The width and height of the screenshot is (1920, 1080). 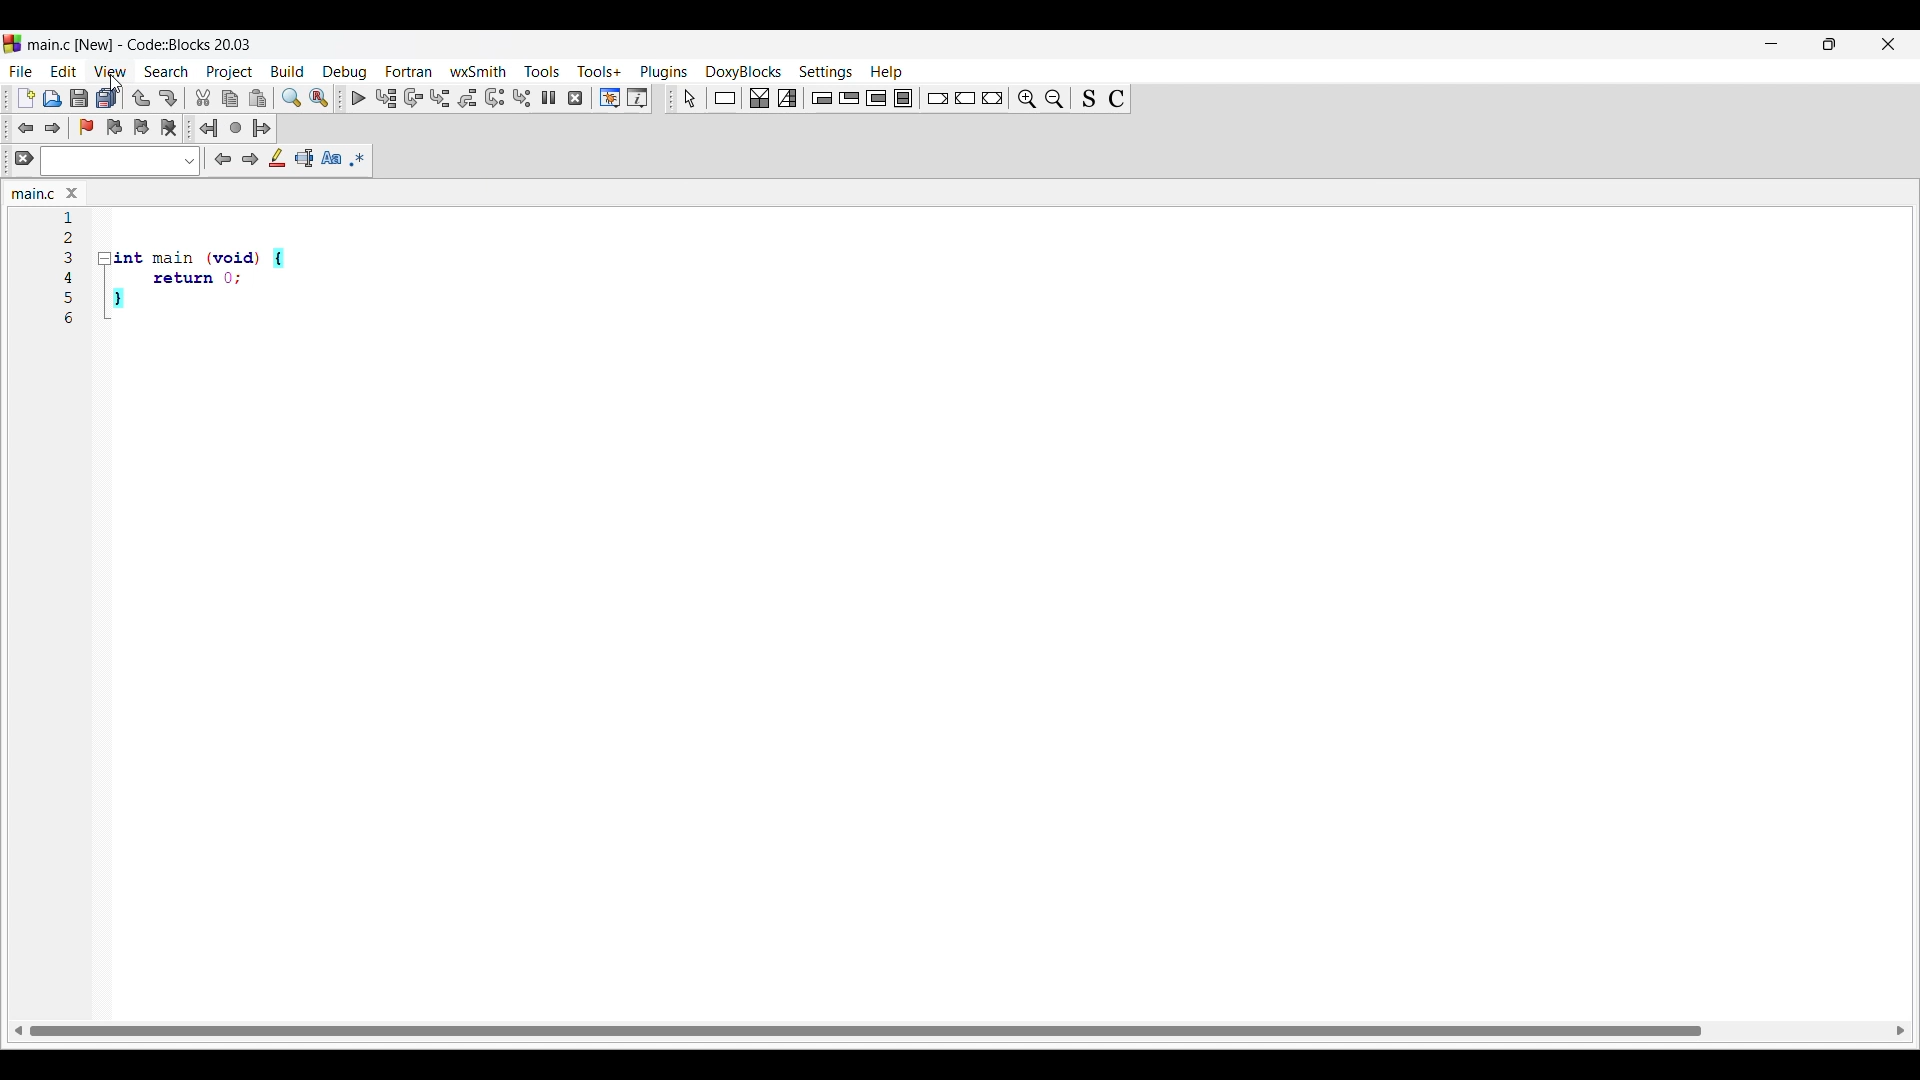 What do you see at coordinates (1888, 44) in the screenshot?
I see `Close interface` at bounding box center [1888, 44].